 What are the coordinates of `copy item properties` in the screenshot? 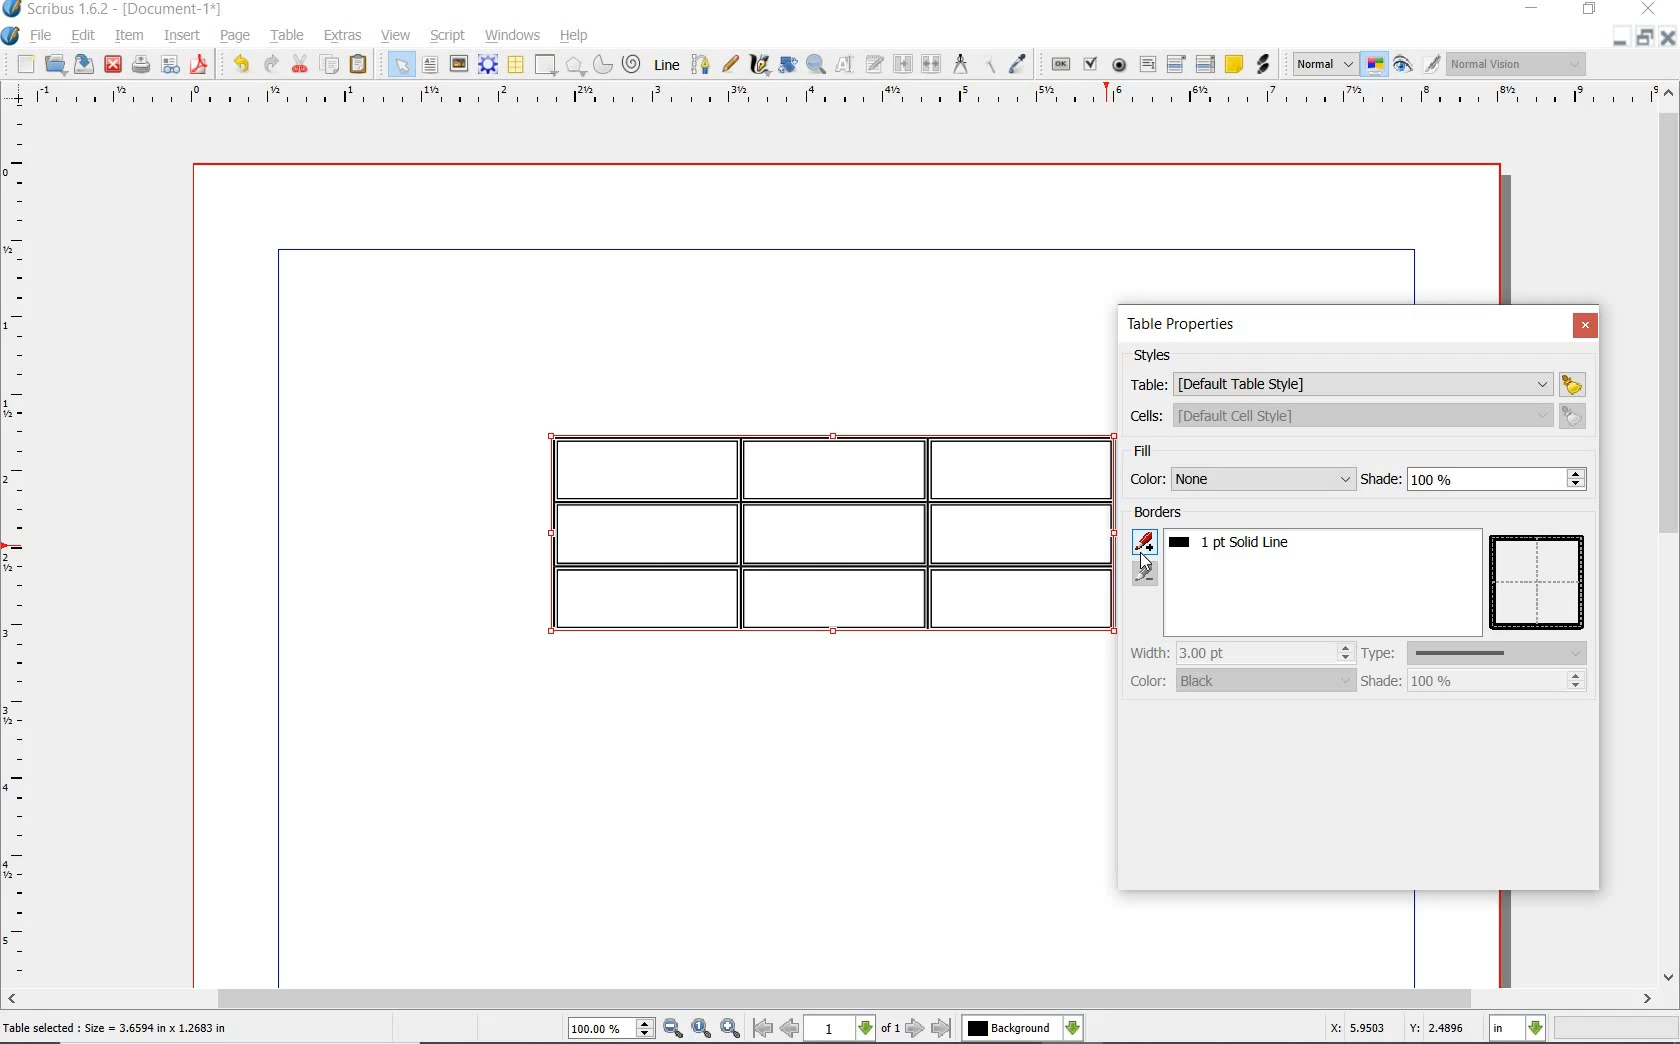 It's located at (994, 64).